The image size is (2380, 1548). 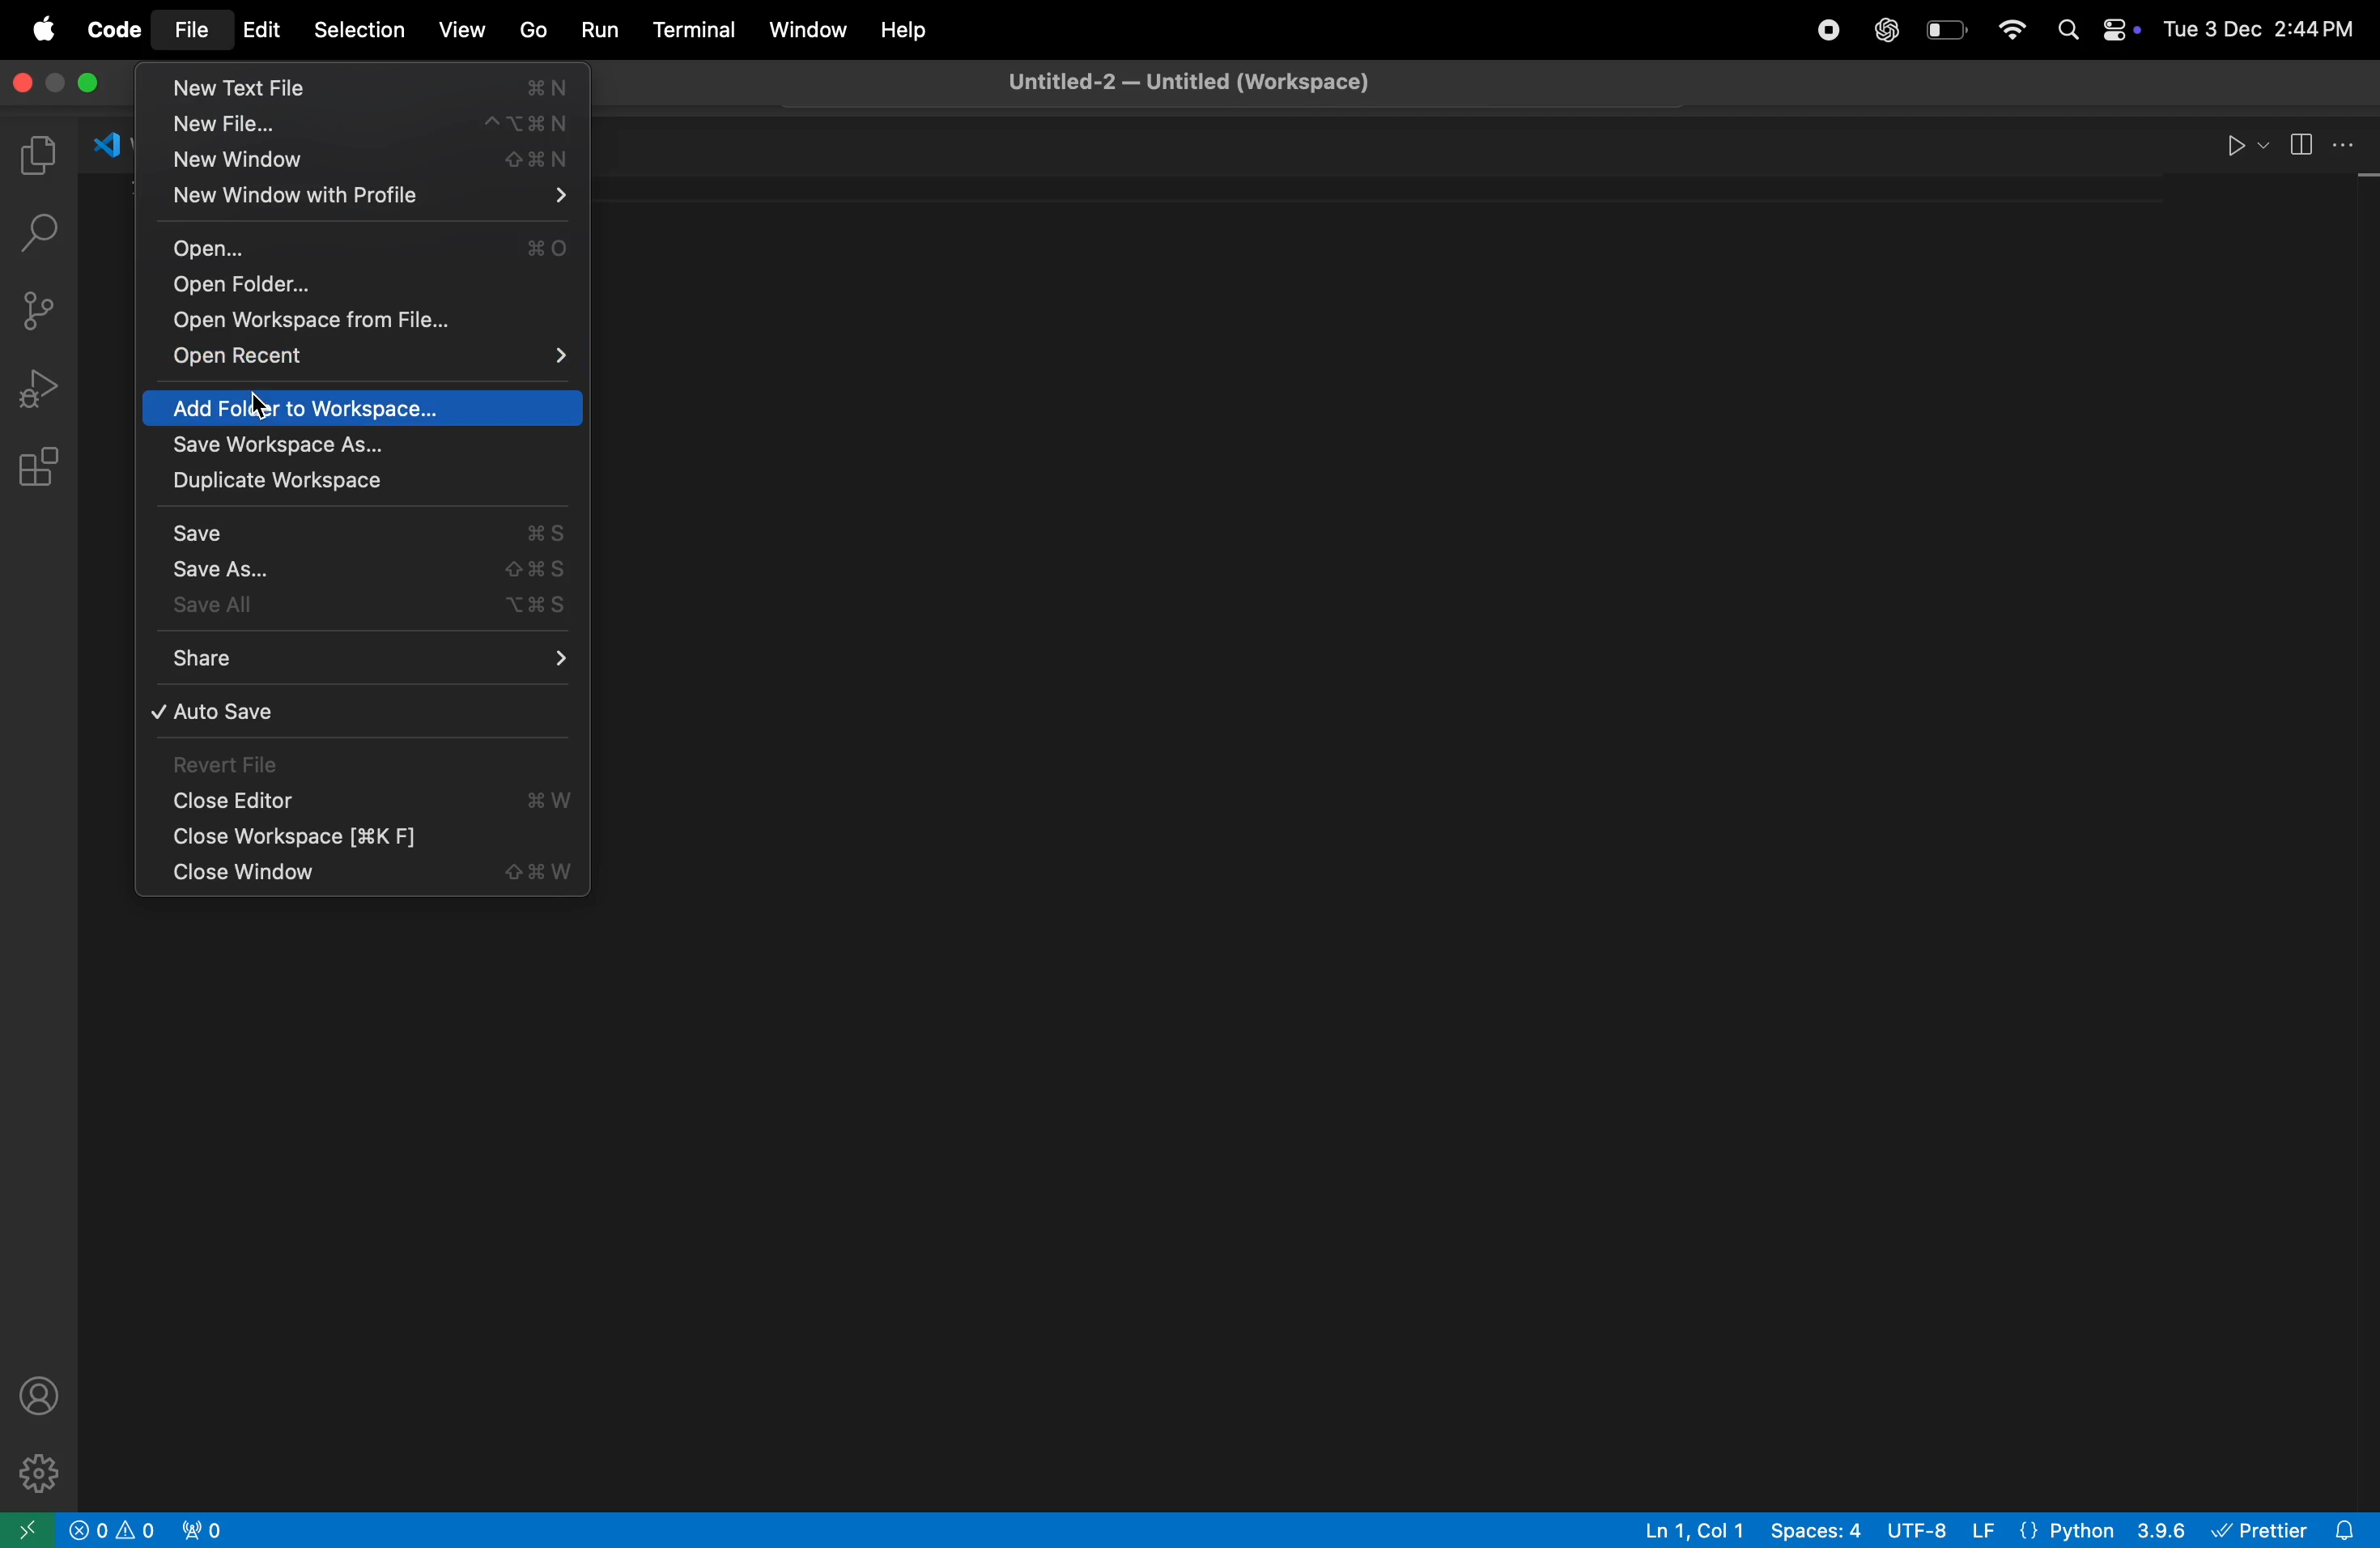 What do you see at coordinates (111, 142) in the screenshot?
I see `welcome` at bounding box center [111, 142].